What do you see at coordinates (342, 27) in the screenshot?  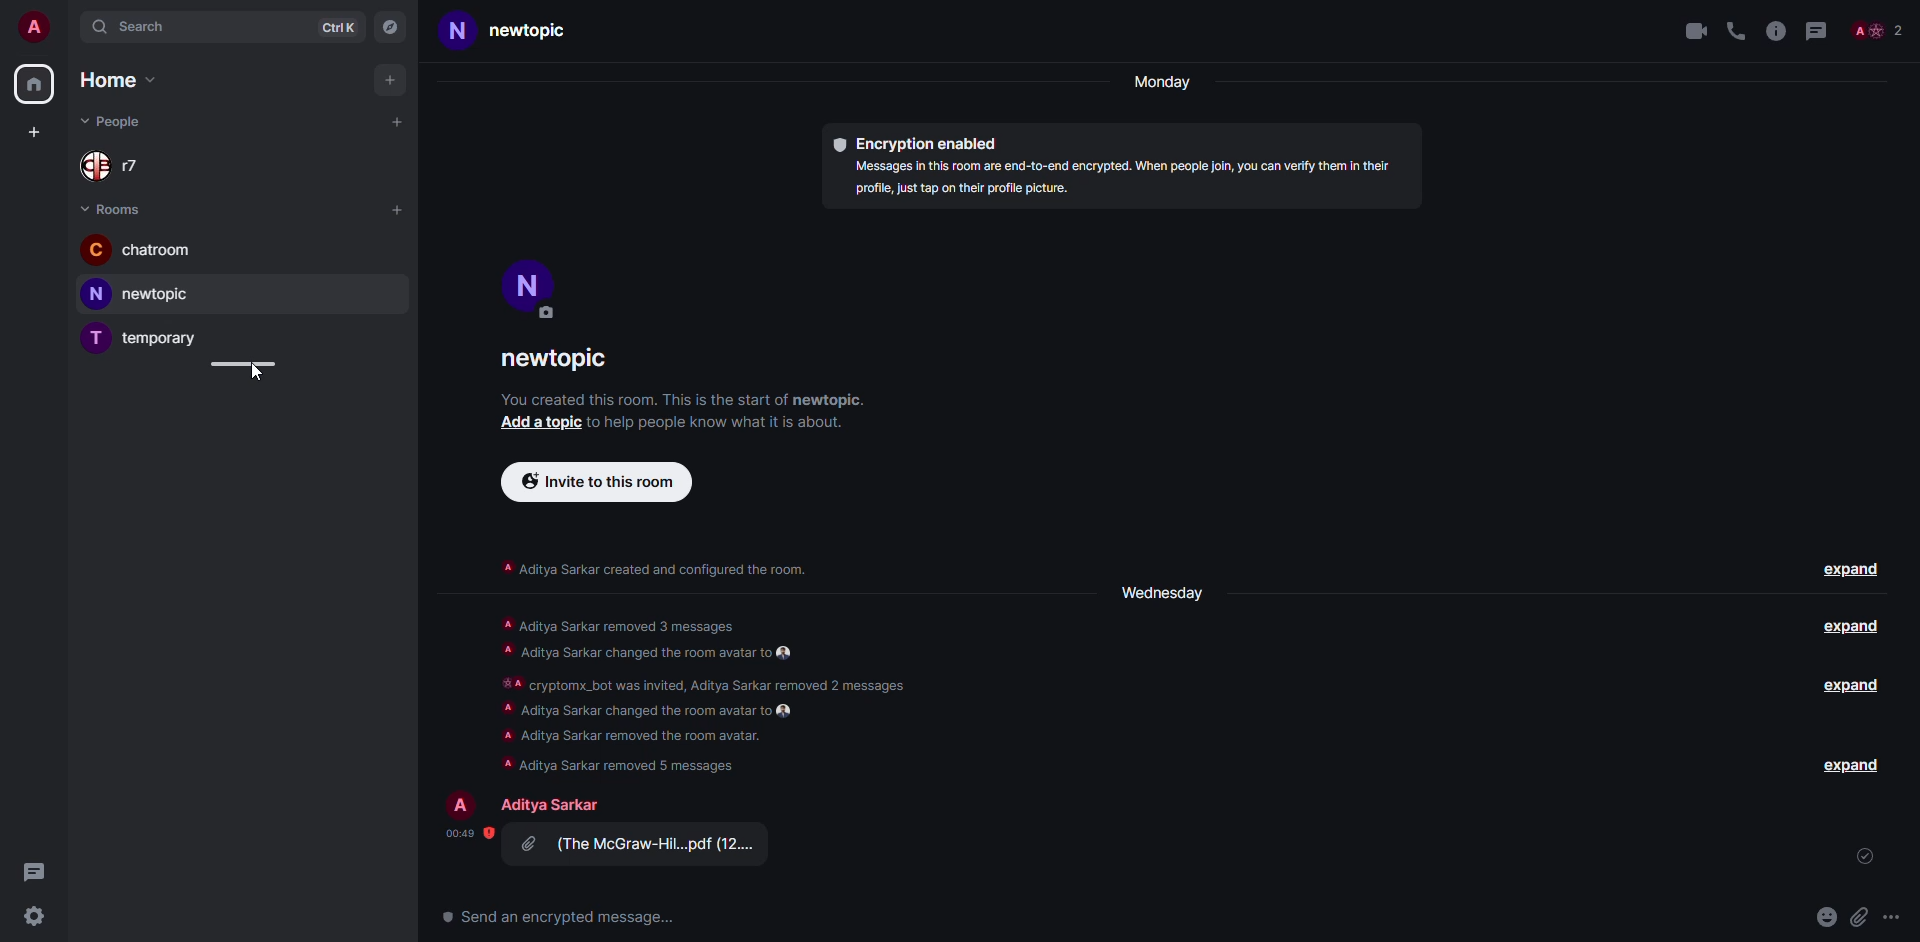 I see `Ctrl K` at bounding box center [342, 27].